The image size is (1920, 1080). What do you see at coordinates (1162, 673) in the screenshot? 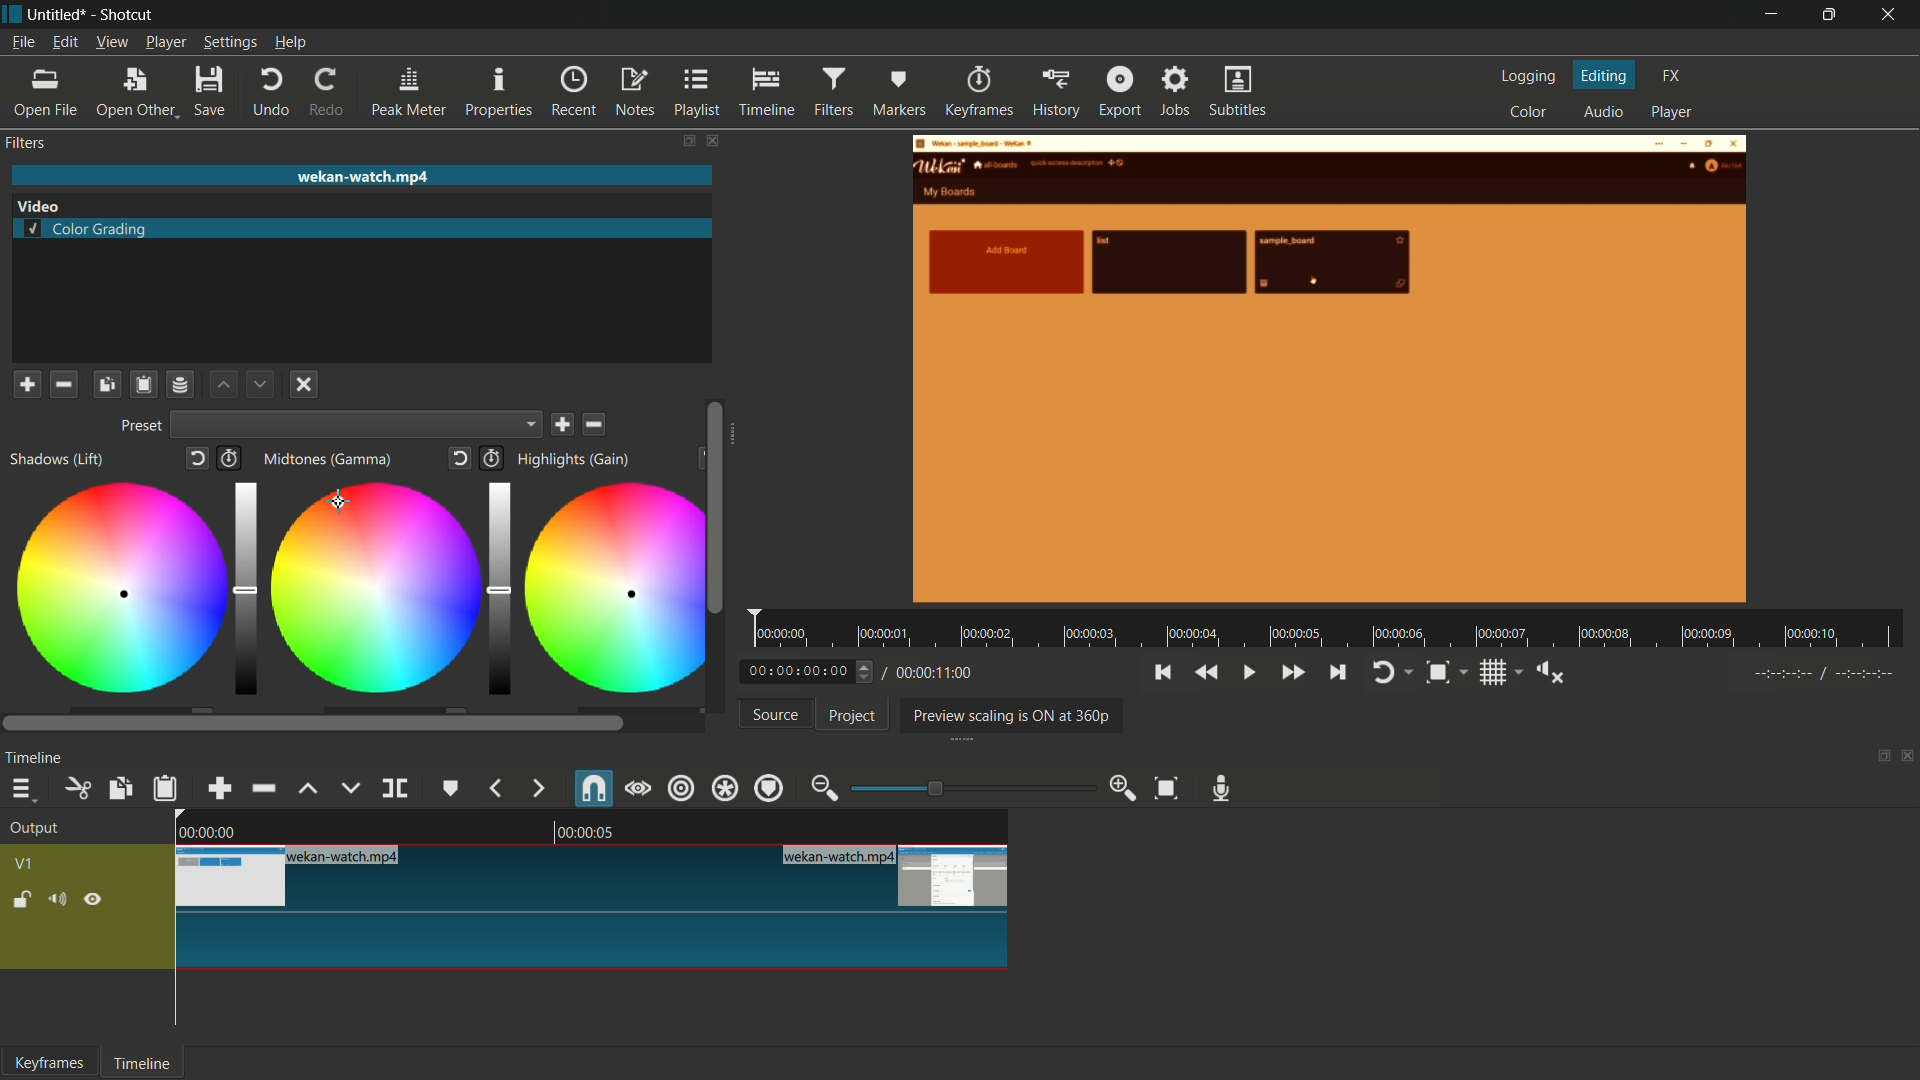
I see `skip to the previous point` at bounding box center [1162, 673].